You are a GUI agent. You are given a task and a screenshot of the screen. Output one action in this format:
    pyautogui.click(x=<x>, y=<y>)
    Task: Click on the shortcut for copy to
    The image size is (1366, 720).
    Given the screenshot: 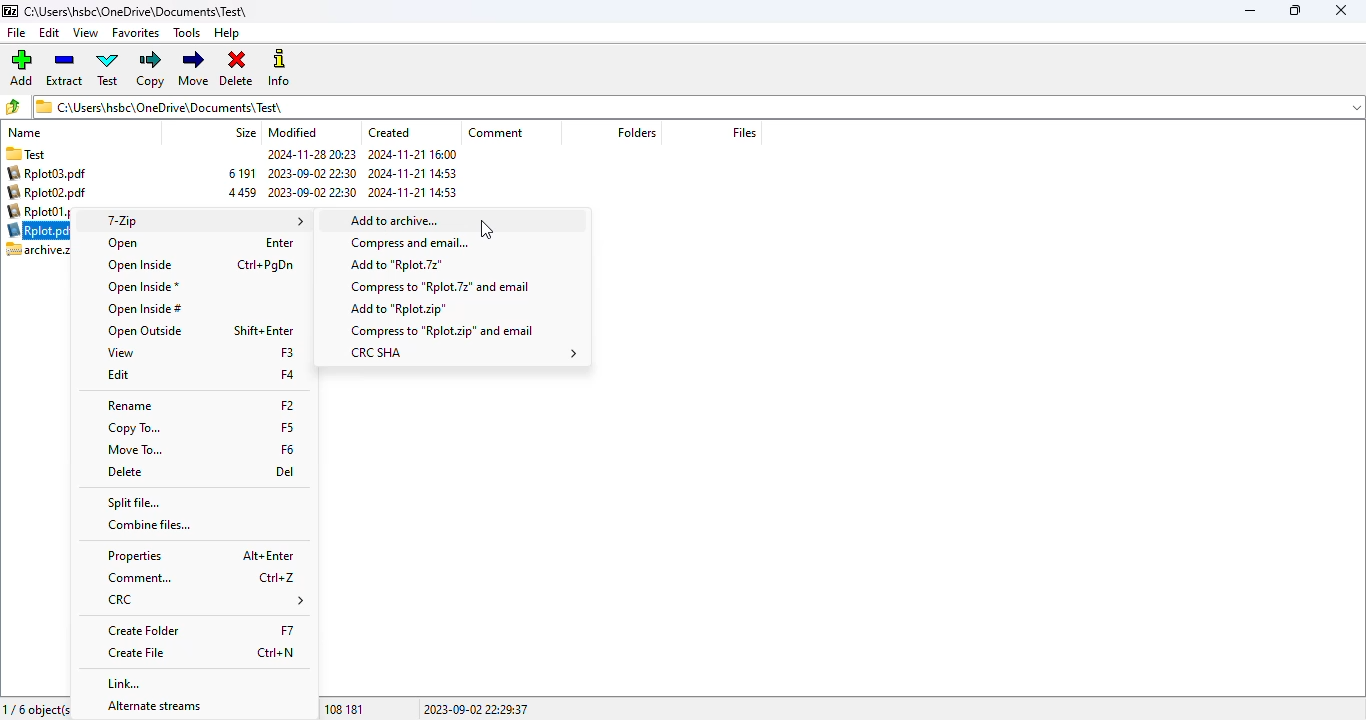 What is the action you would take?
    pyautogui.click(x=289, y=427)
    